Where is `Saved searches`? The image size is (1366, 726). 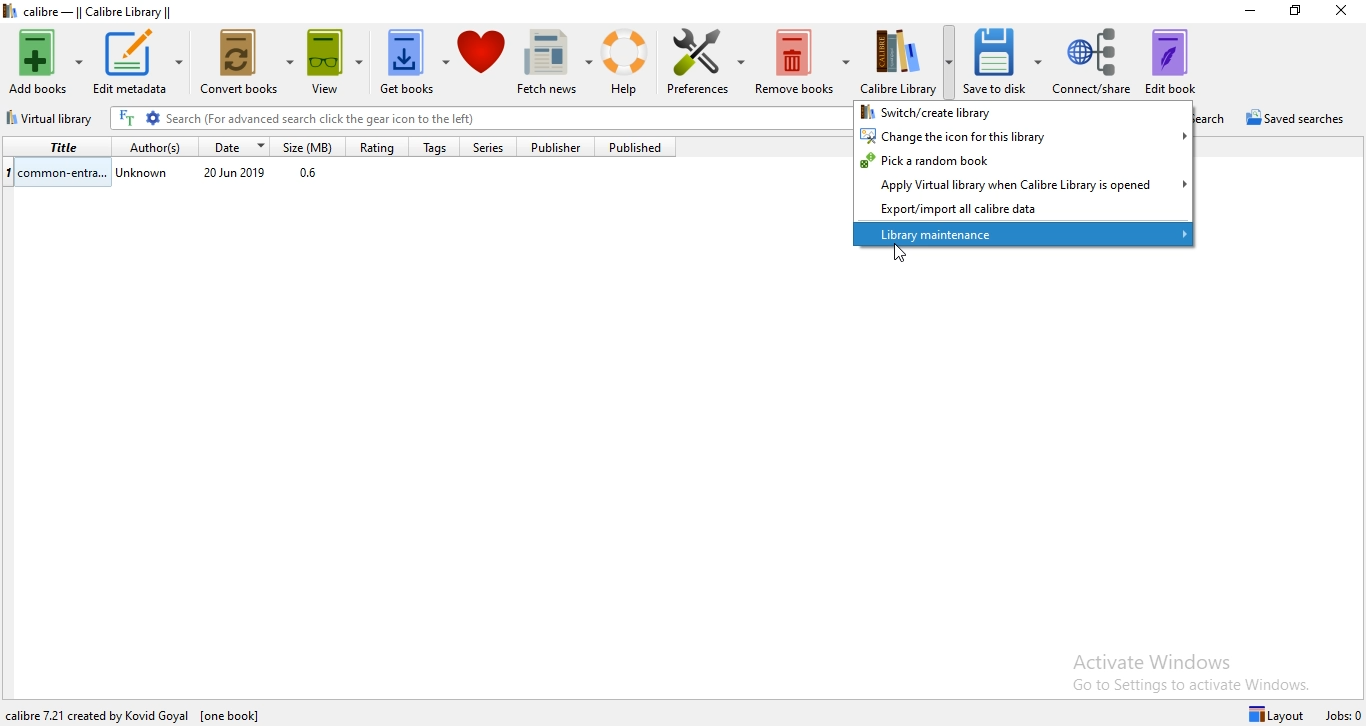 Saved searches is located at coordinates (1300, 119).